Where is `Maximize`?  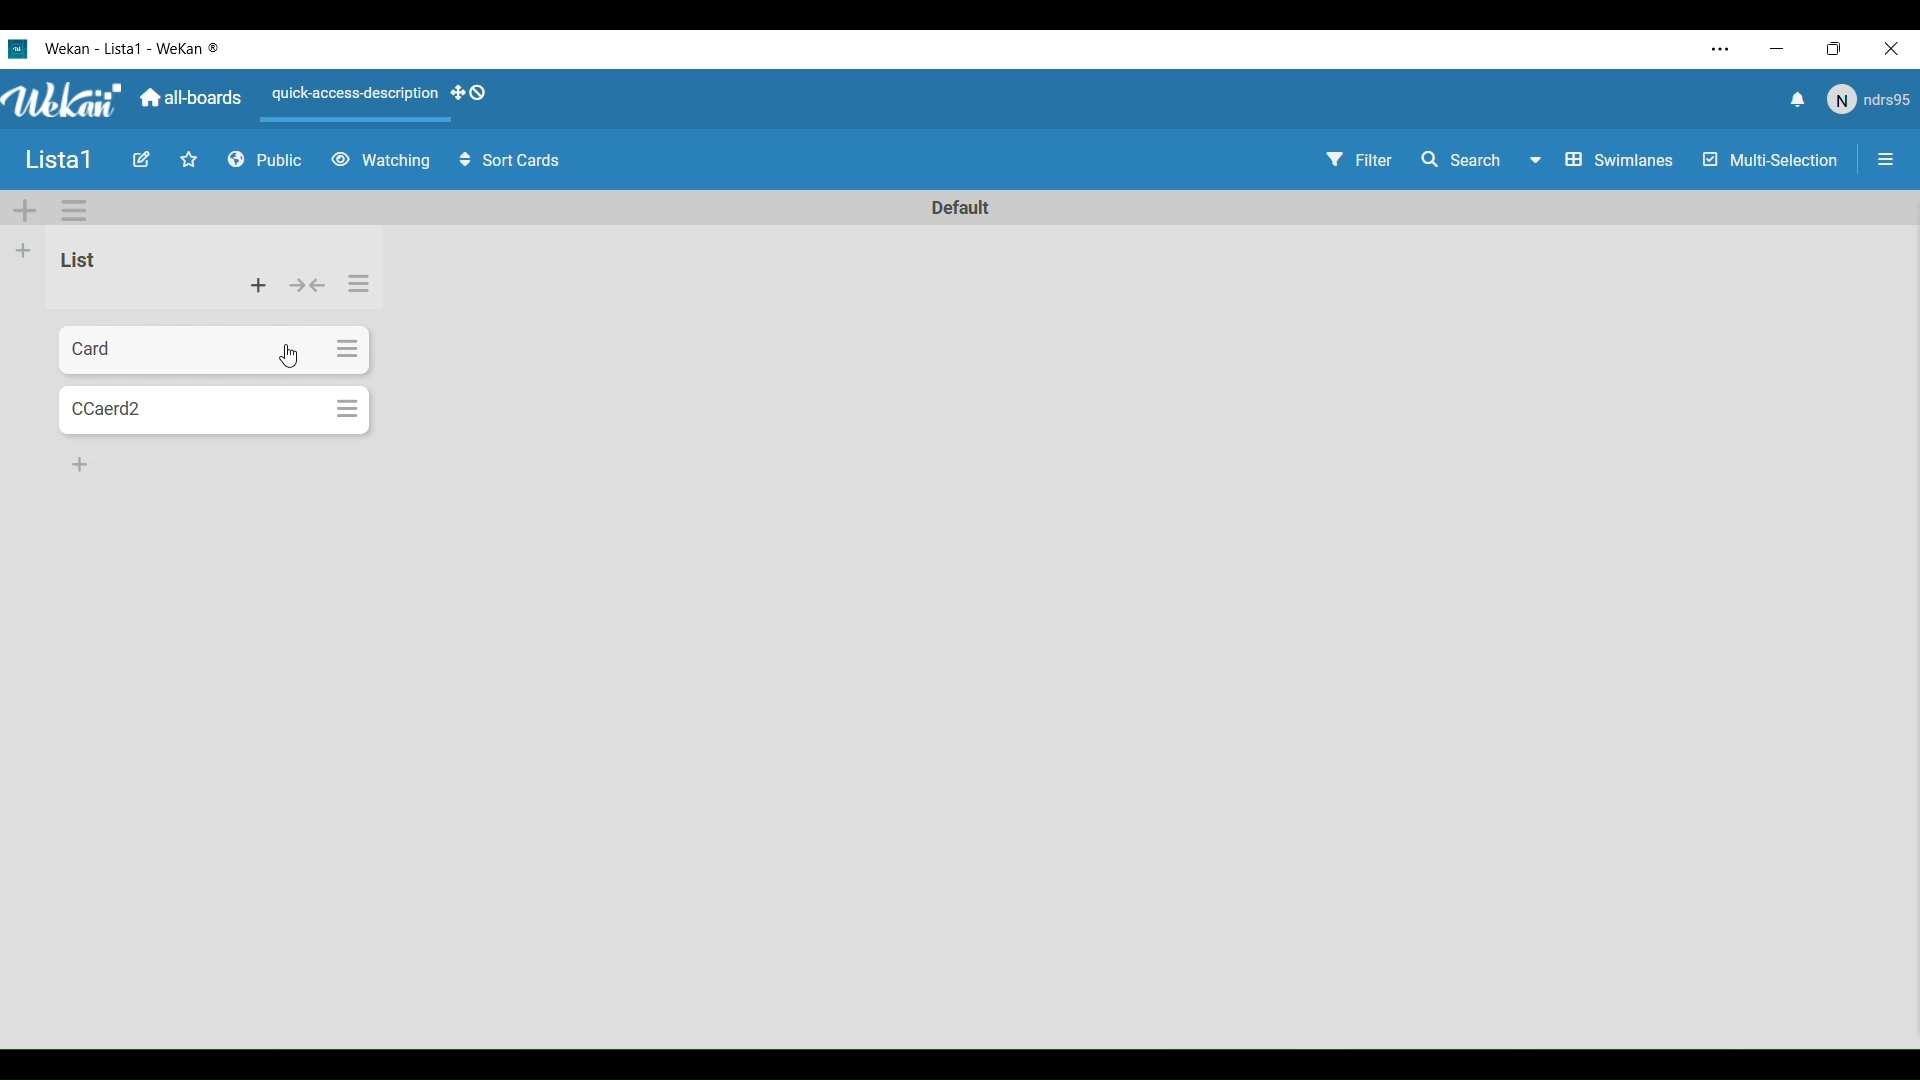
Maximize is located at coordinates (1840, 50).